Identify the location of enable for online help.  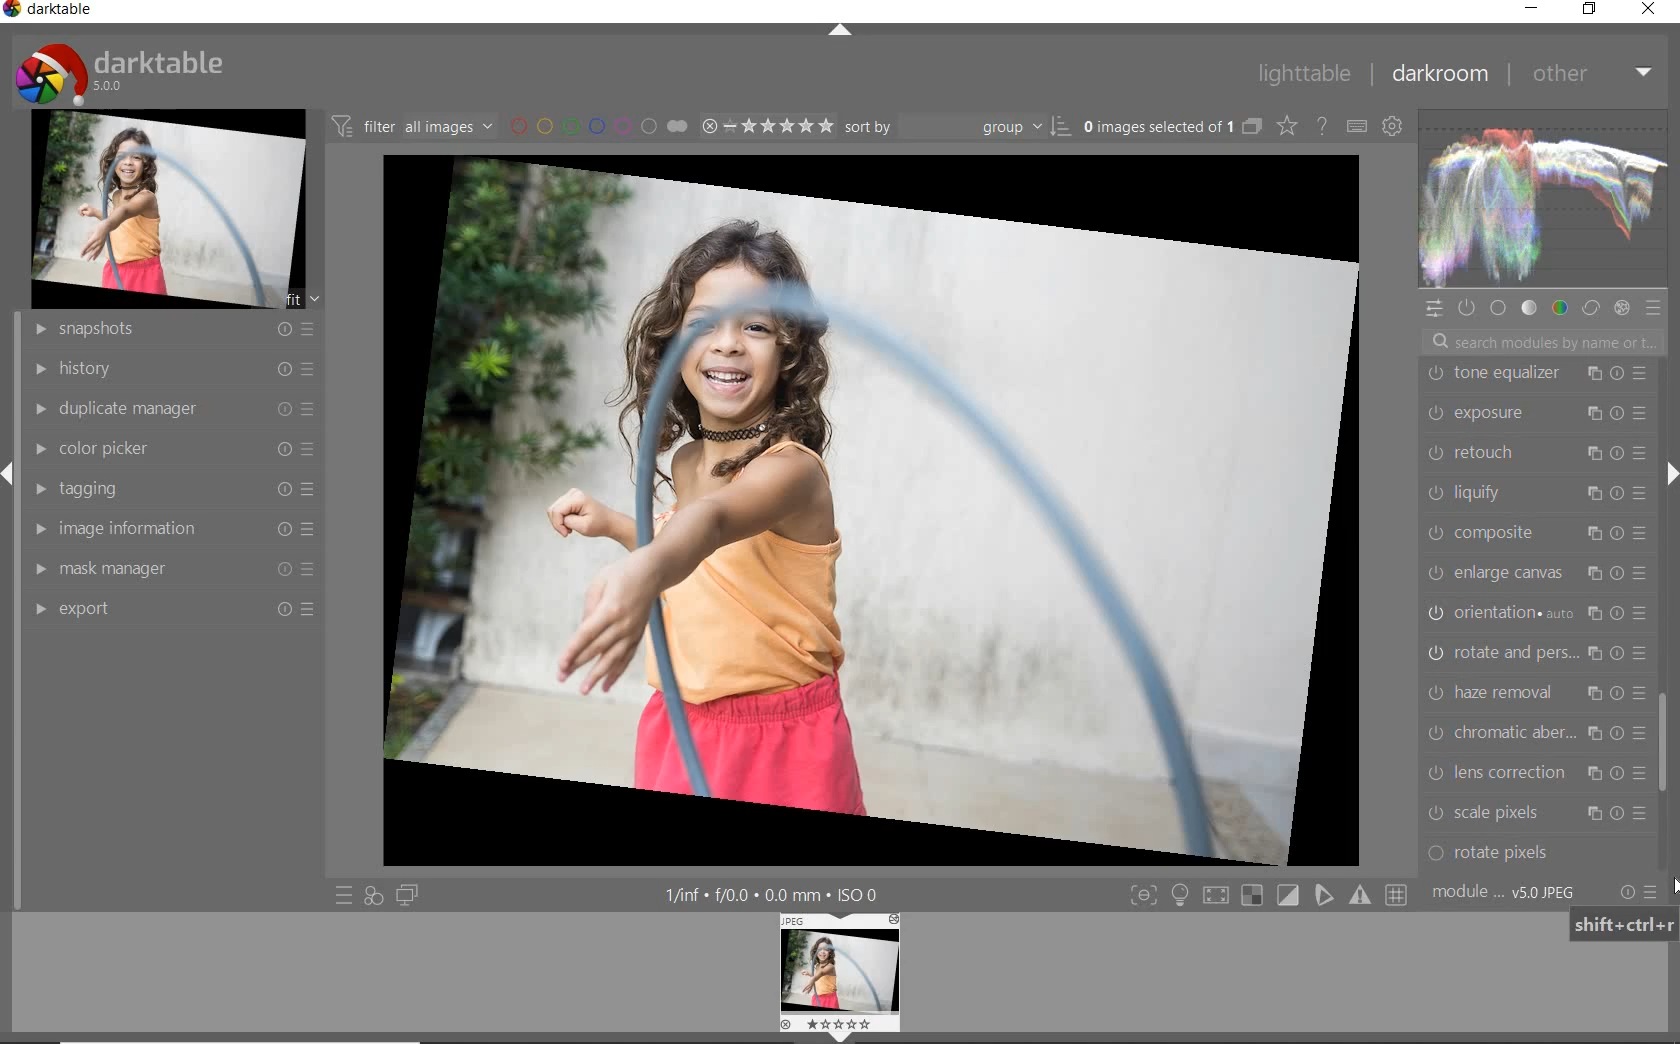
(1322, 126).